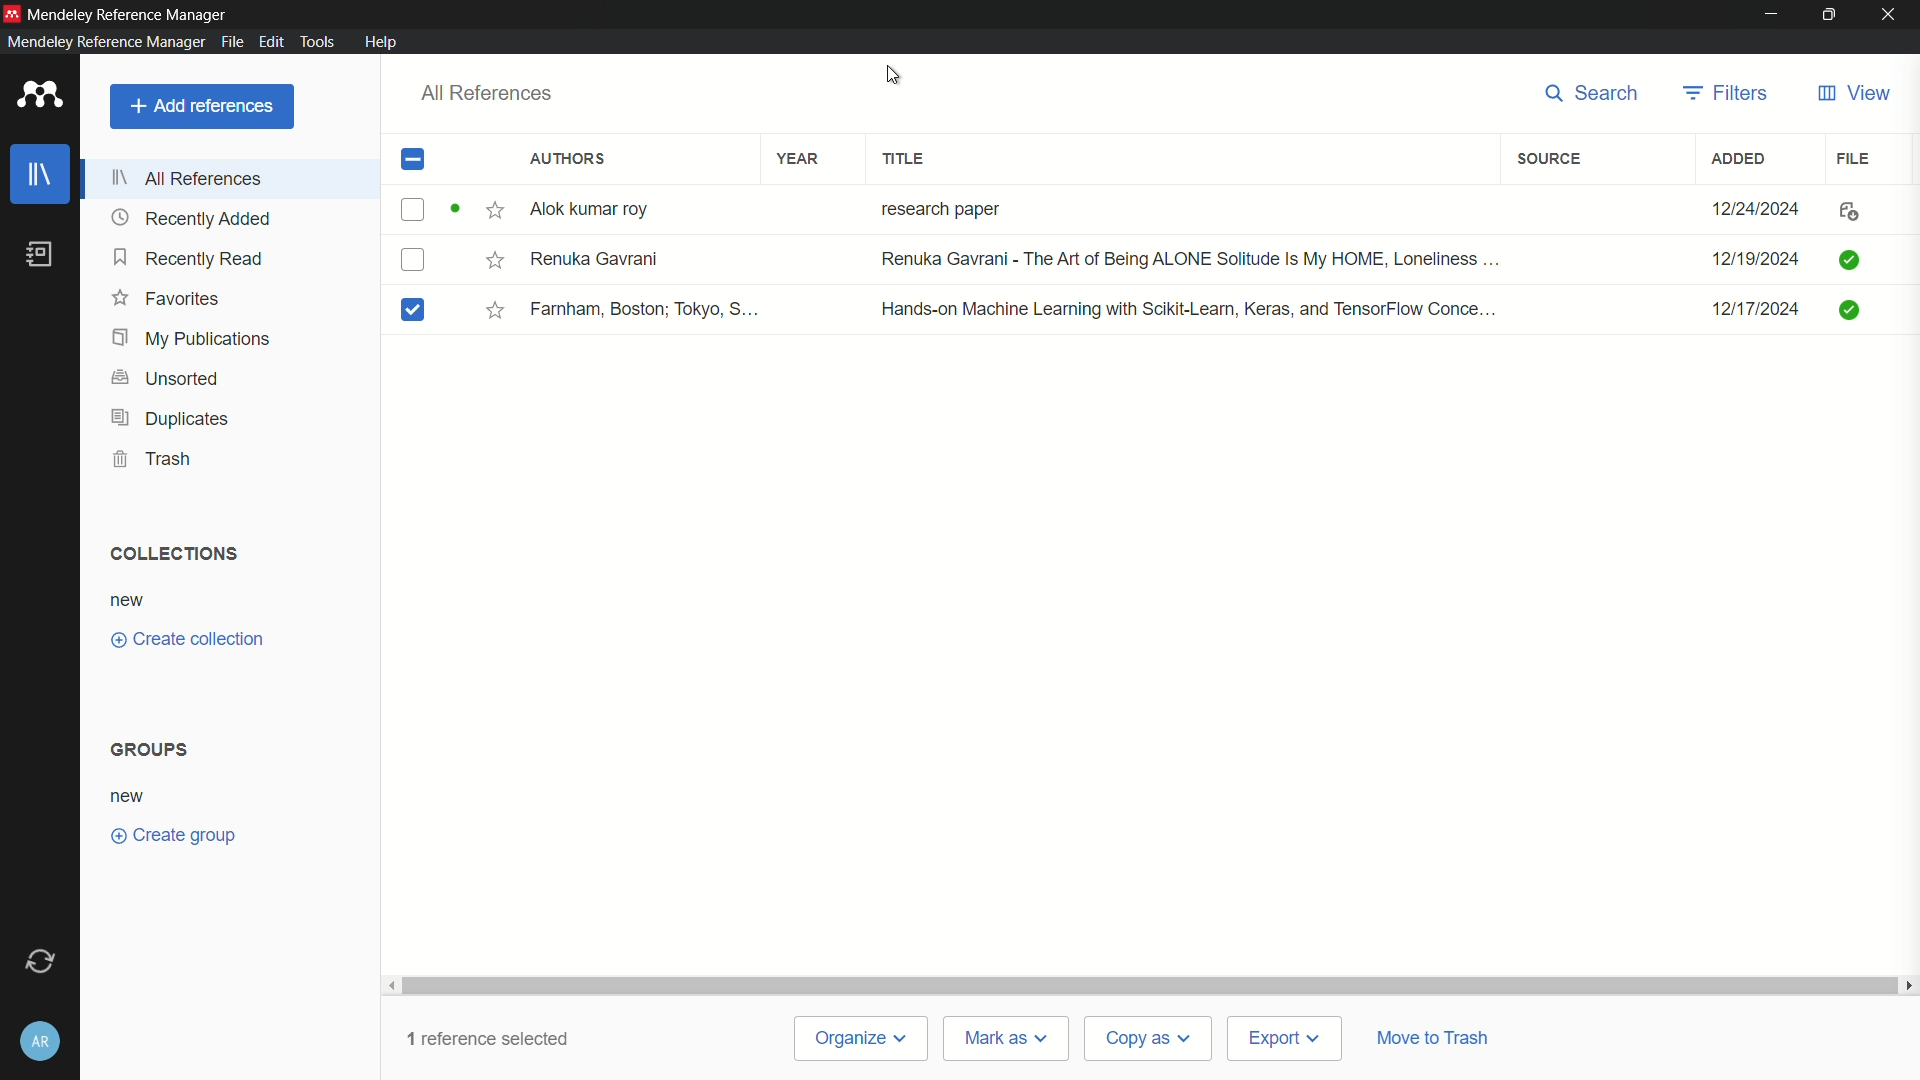 This screenshot has height=1080, width=1920. I want to click on sync, so click(41, 963).